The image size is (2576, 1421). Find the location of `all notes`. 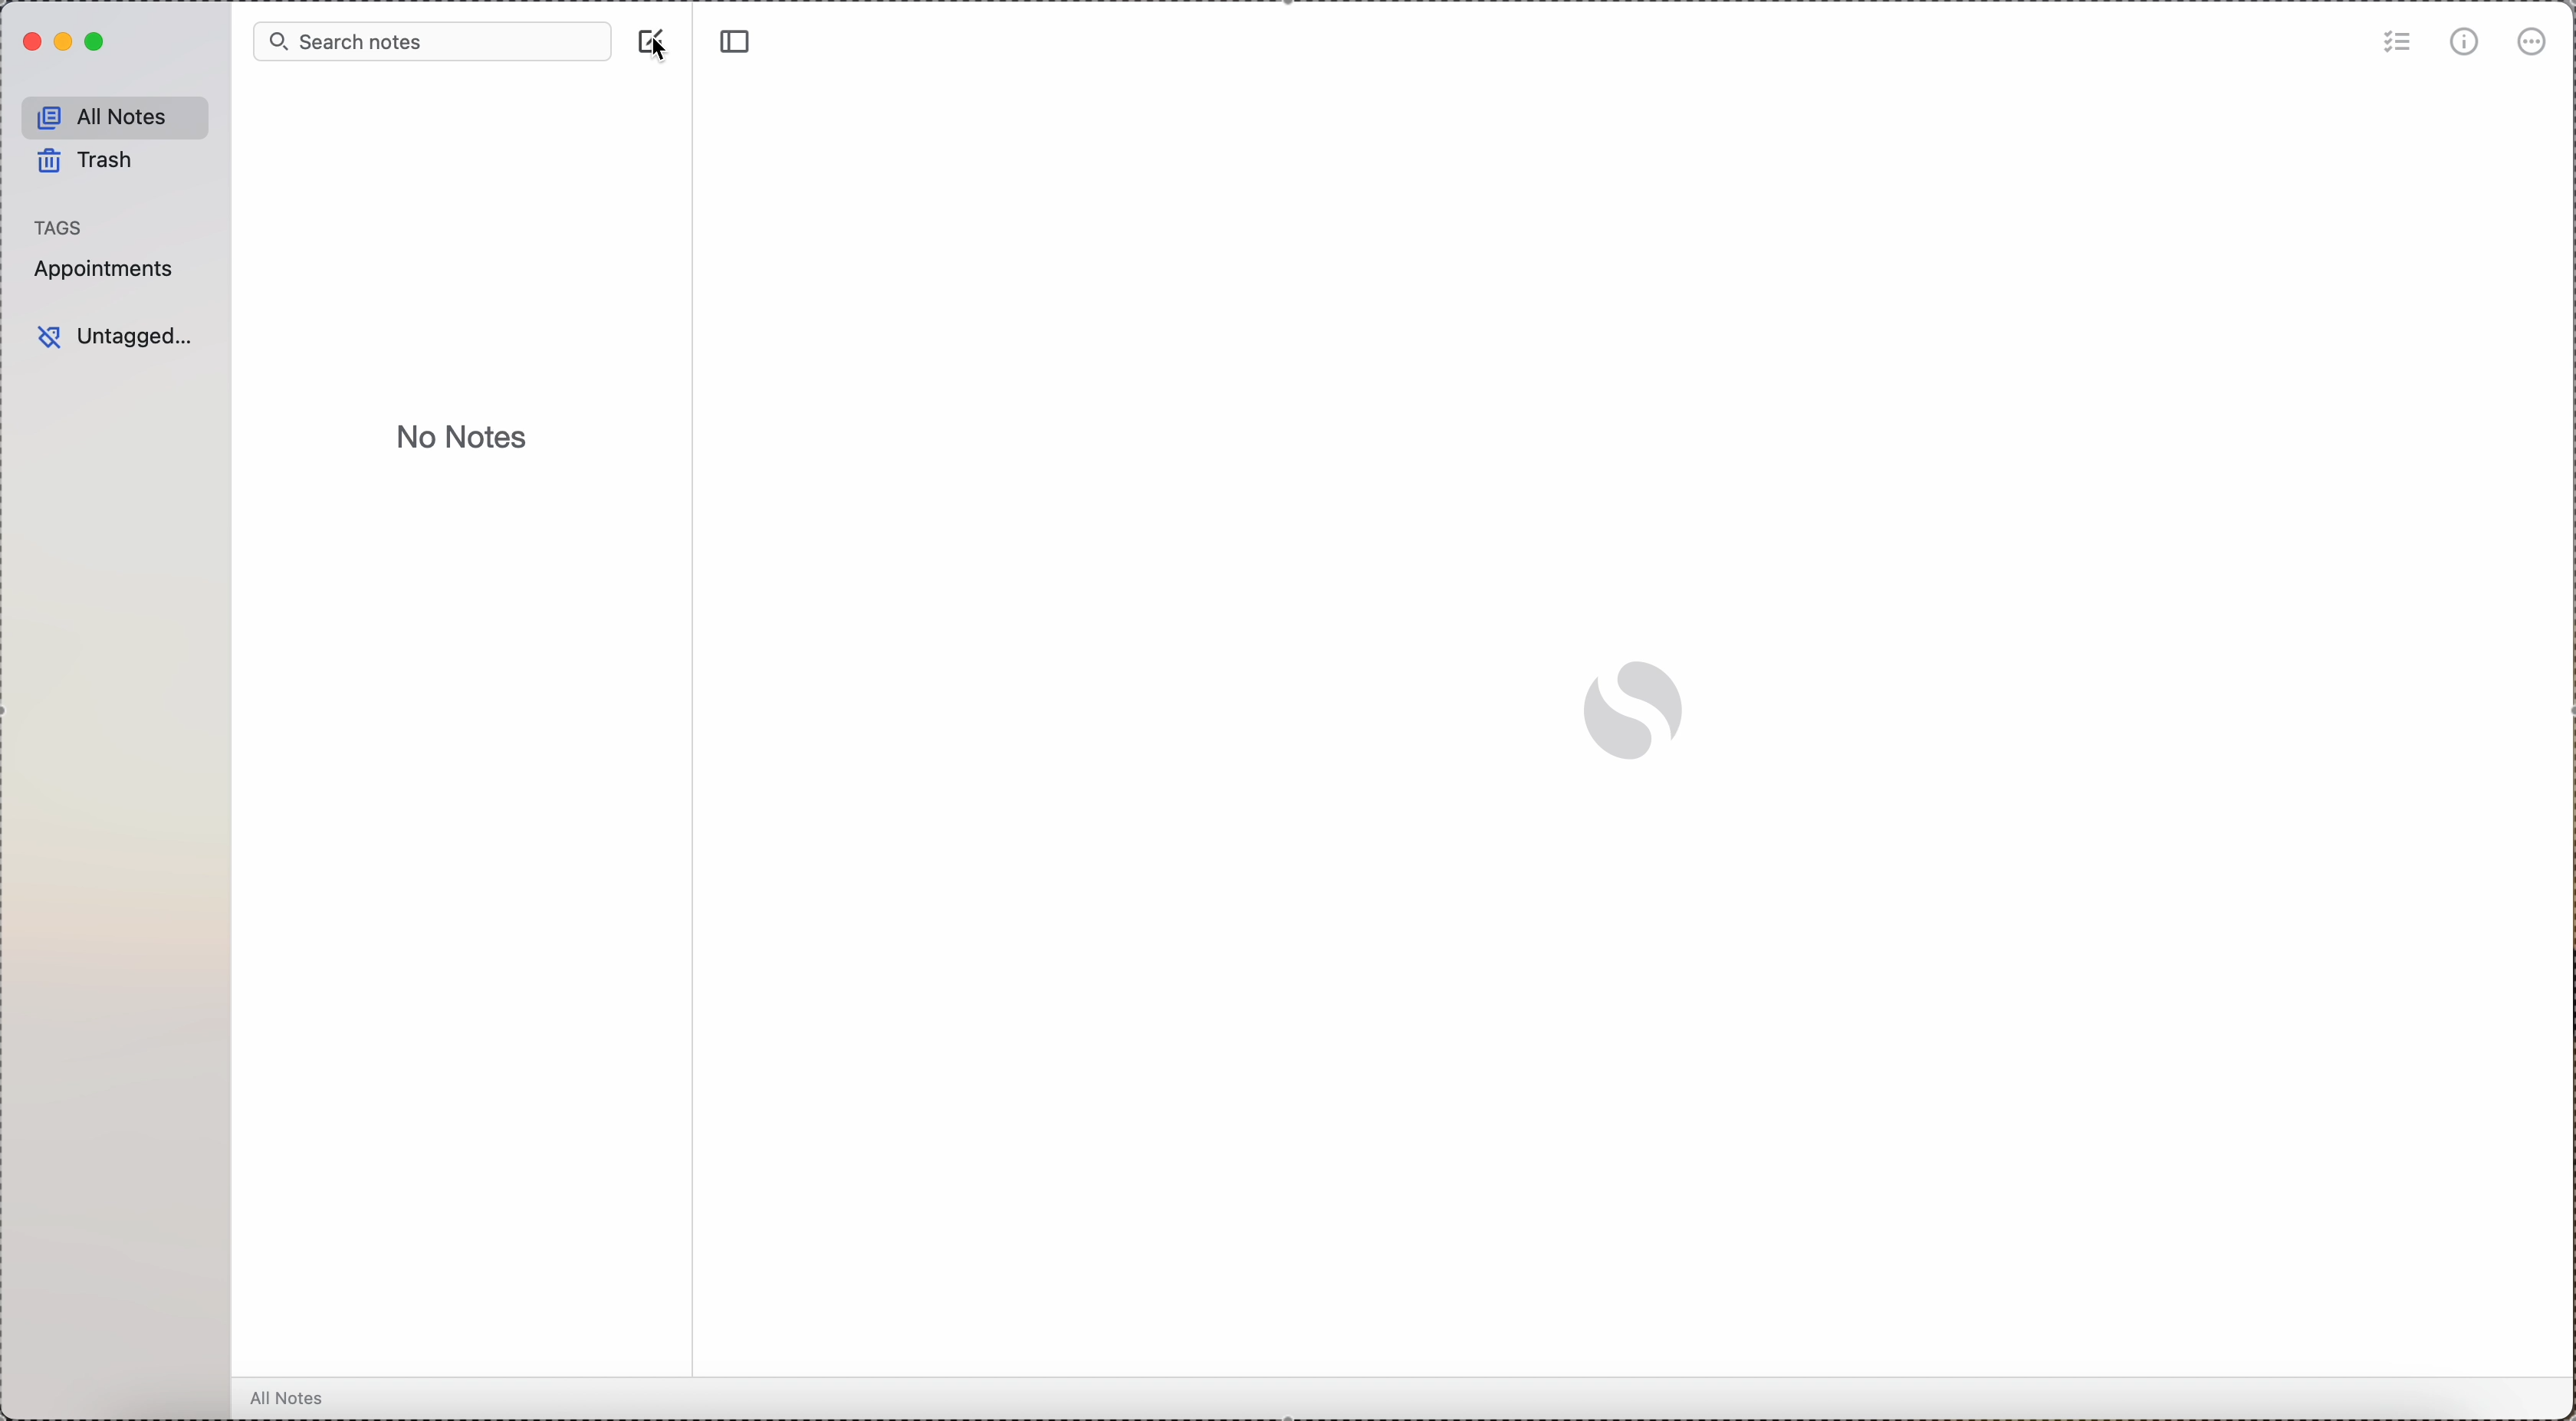

all notes is located at coordinates (296, 1399).